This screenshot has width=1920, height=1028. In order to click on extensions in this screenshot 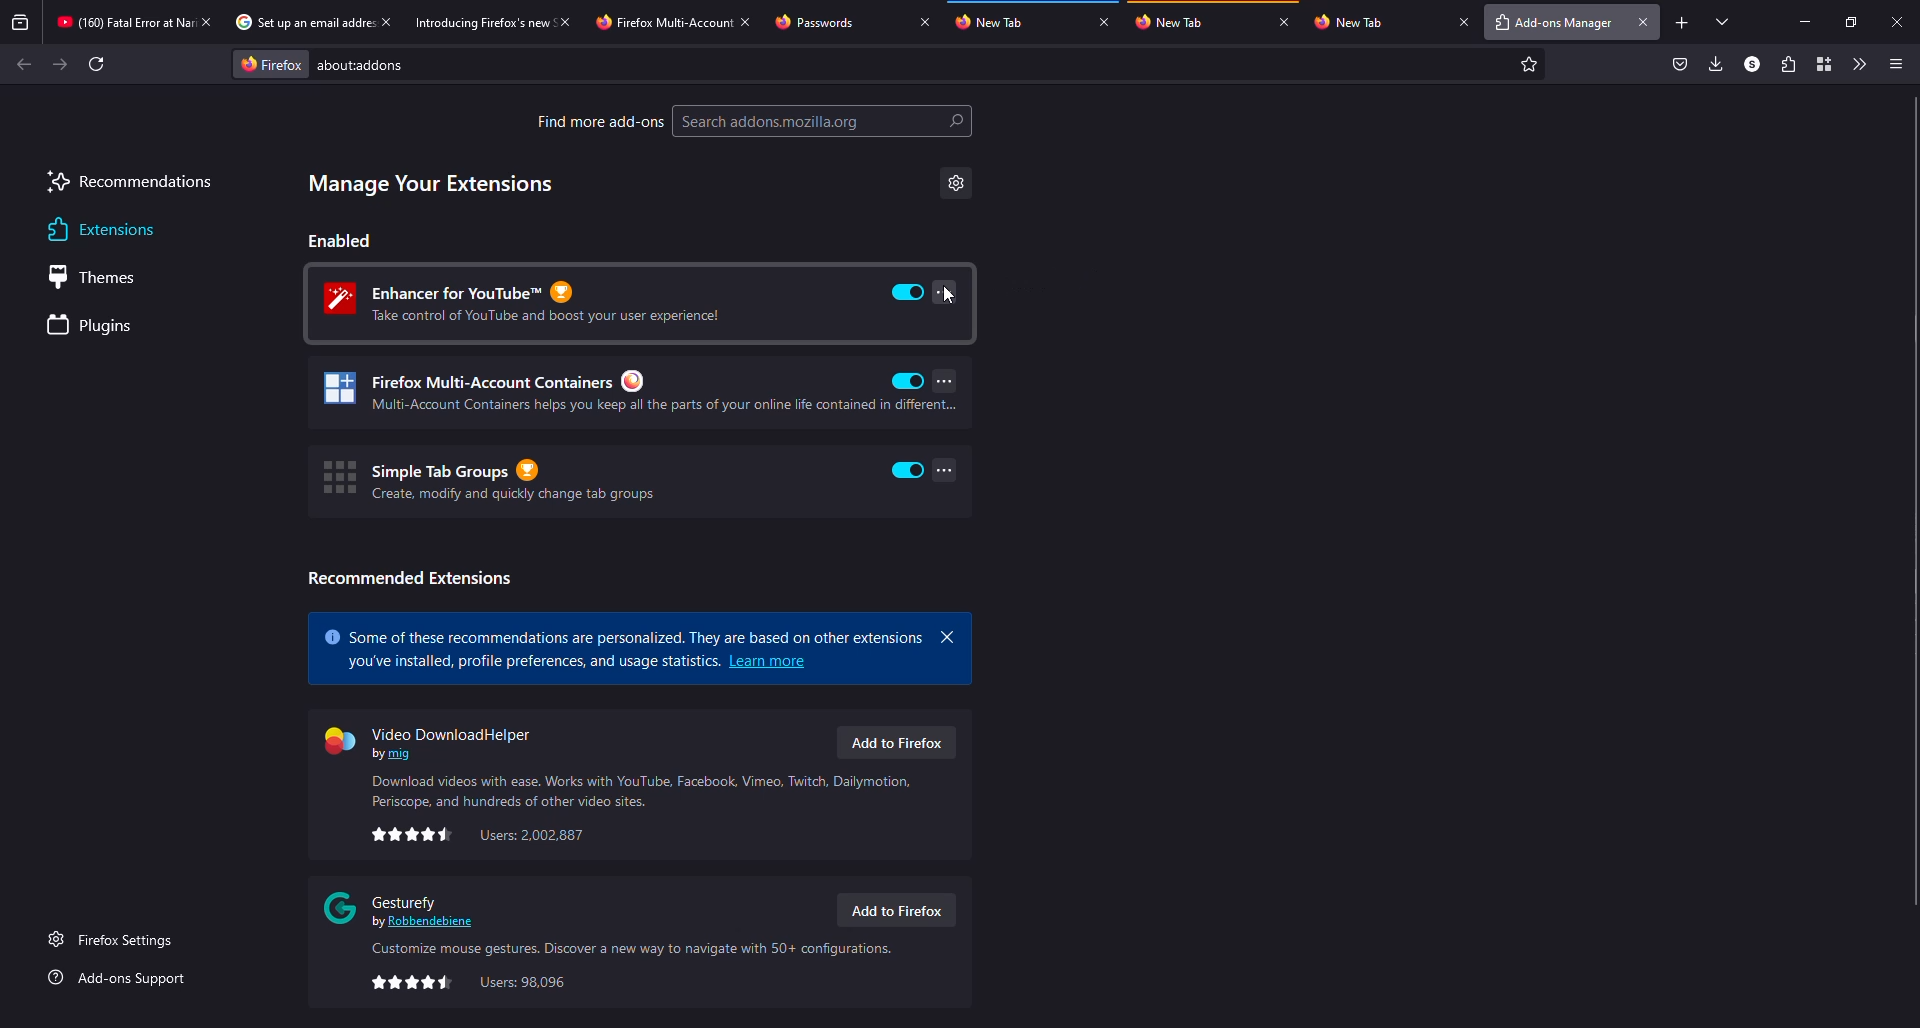, I will do `click(1786, 64)`.